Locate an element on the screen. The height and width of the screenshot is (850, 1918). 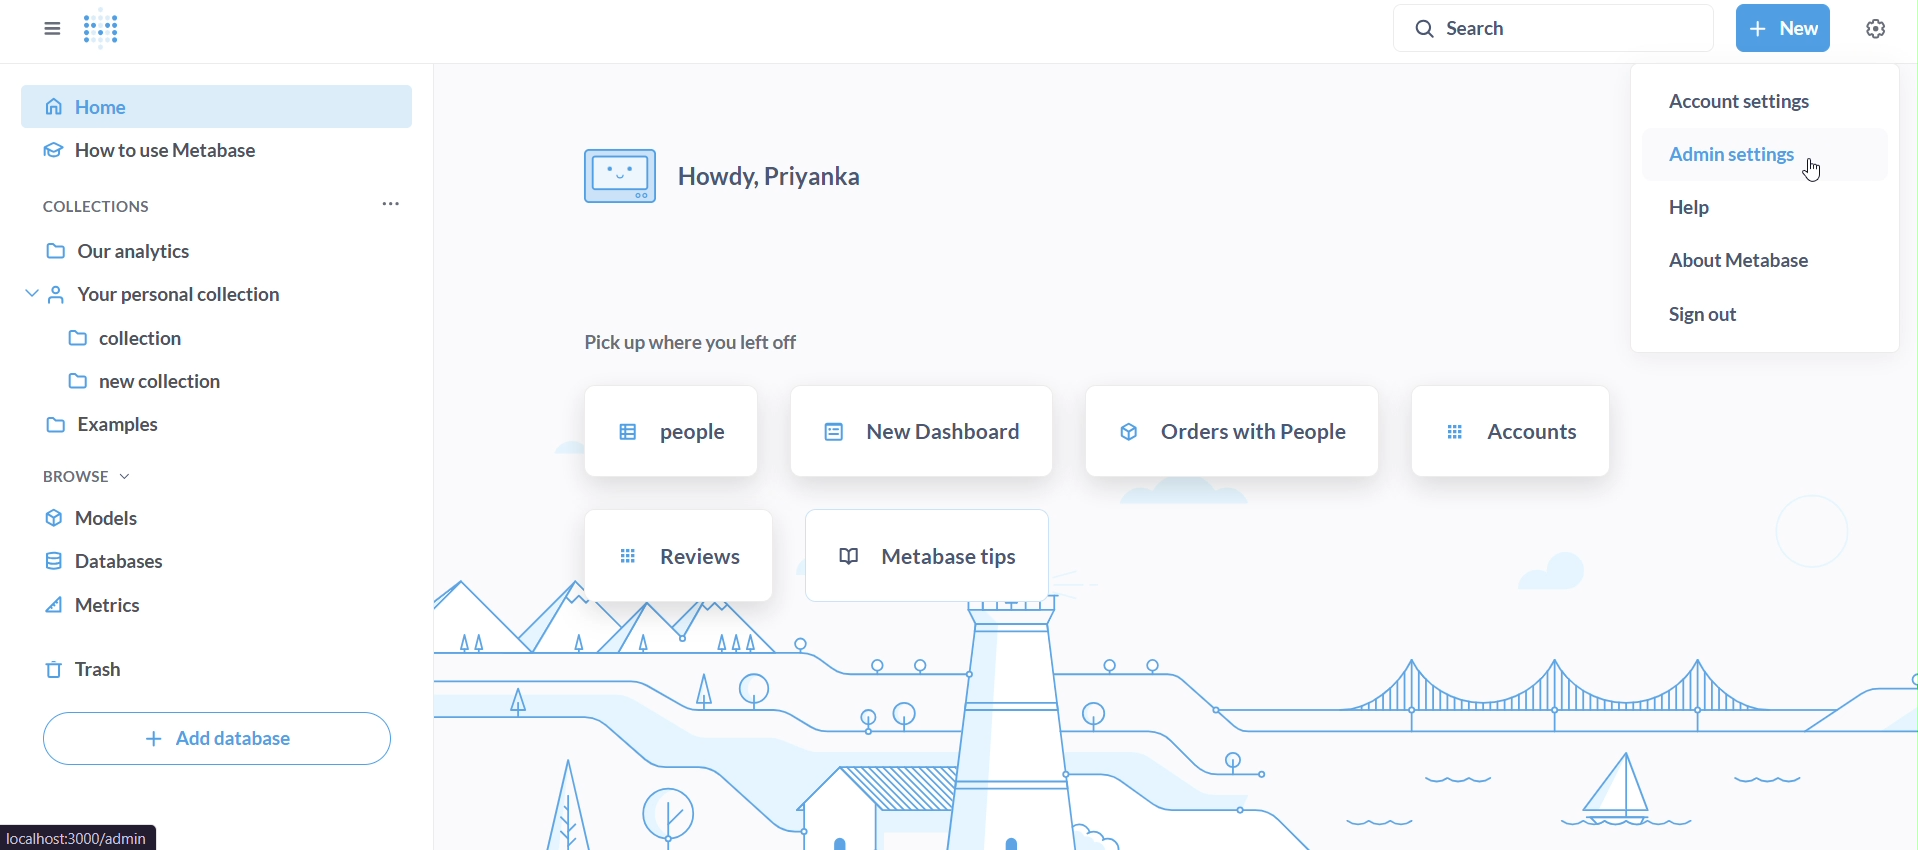
pickup where you left off is located at coordinates (684, 342).